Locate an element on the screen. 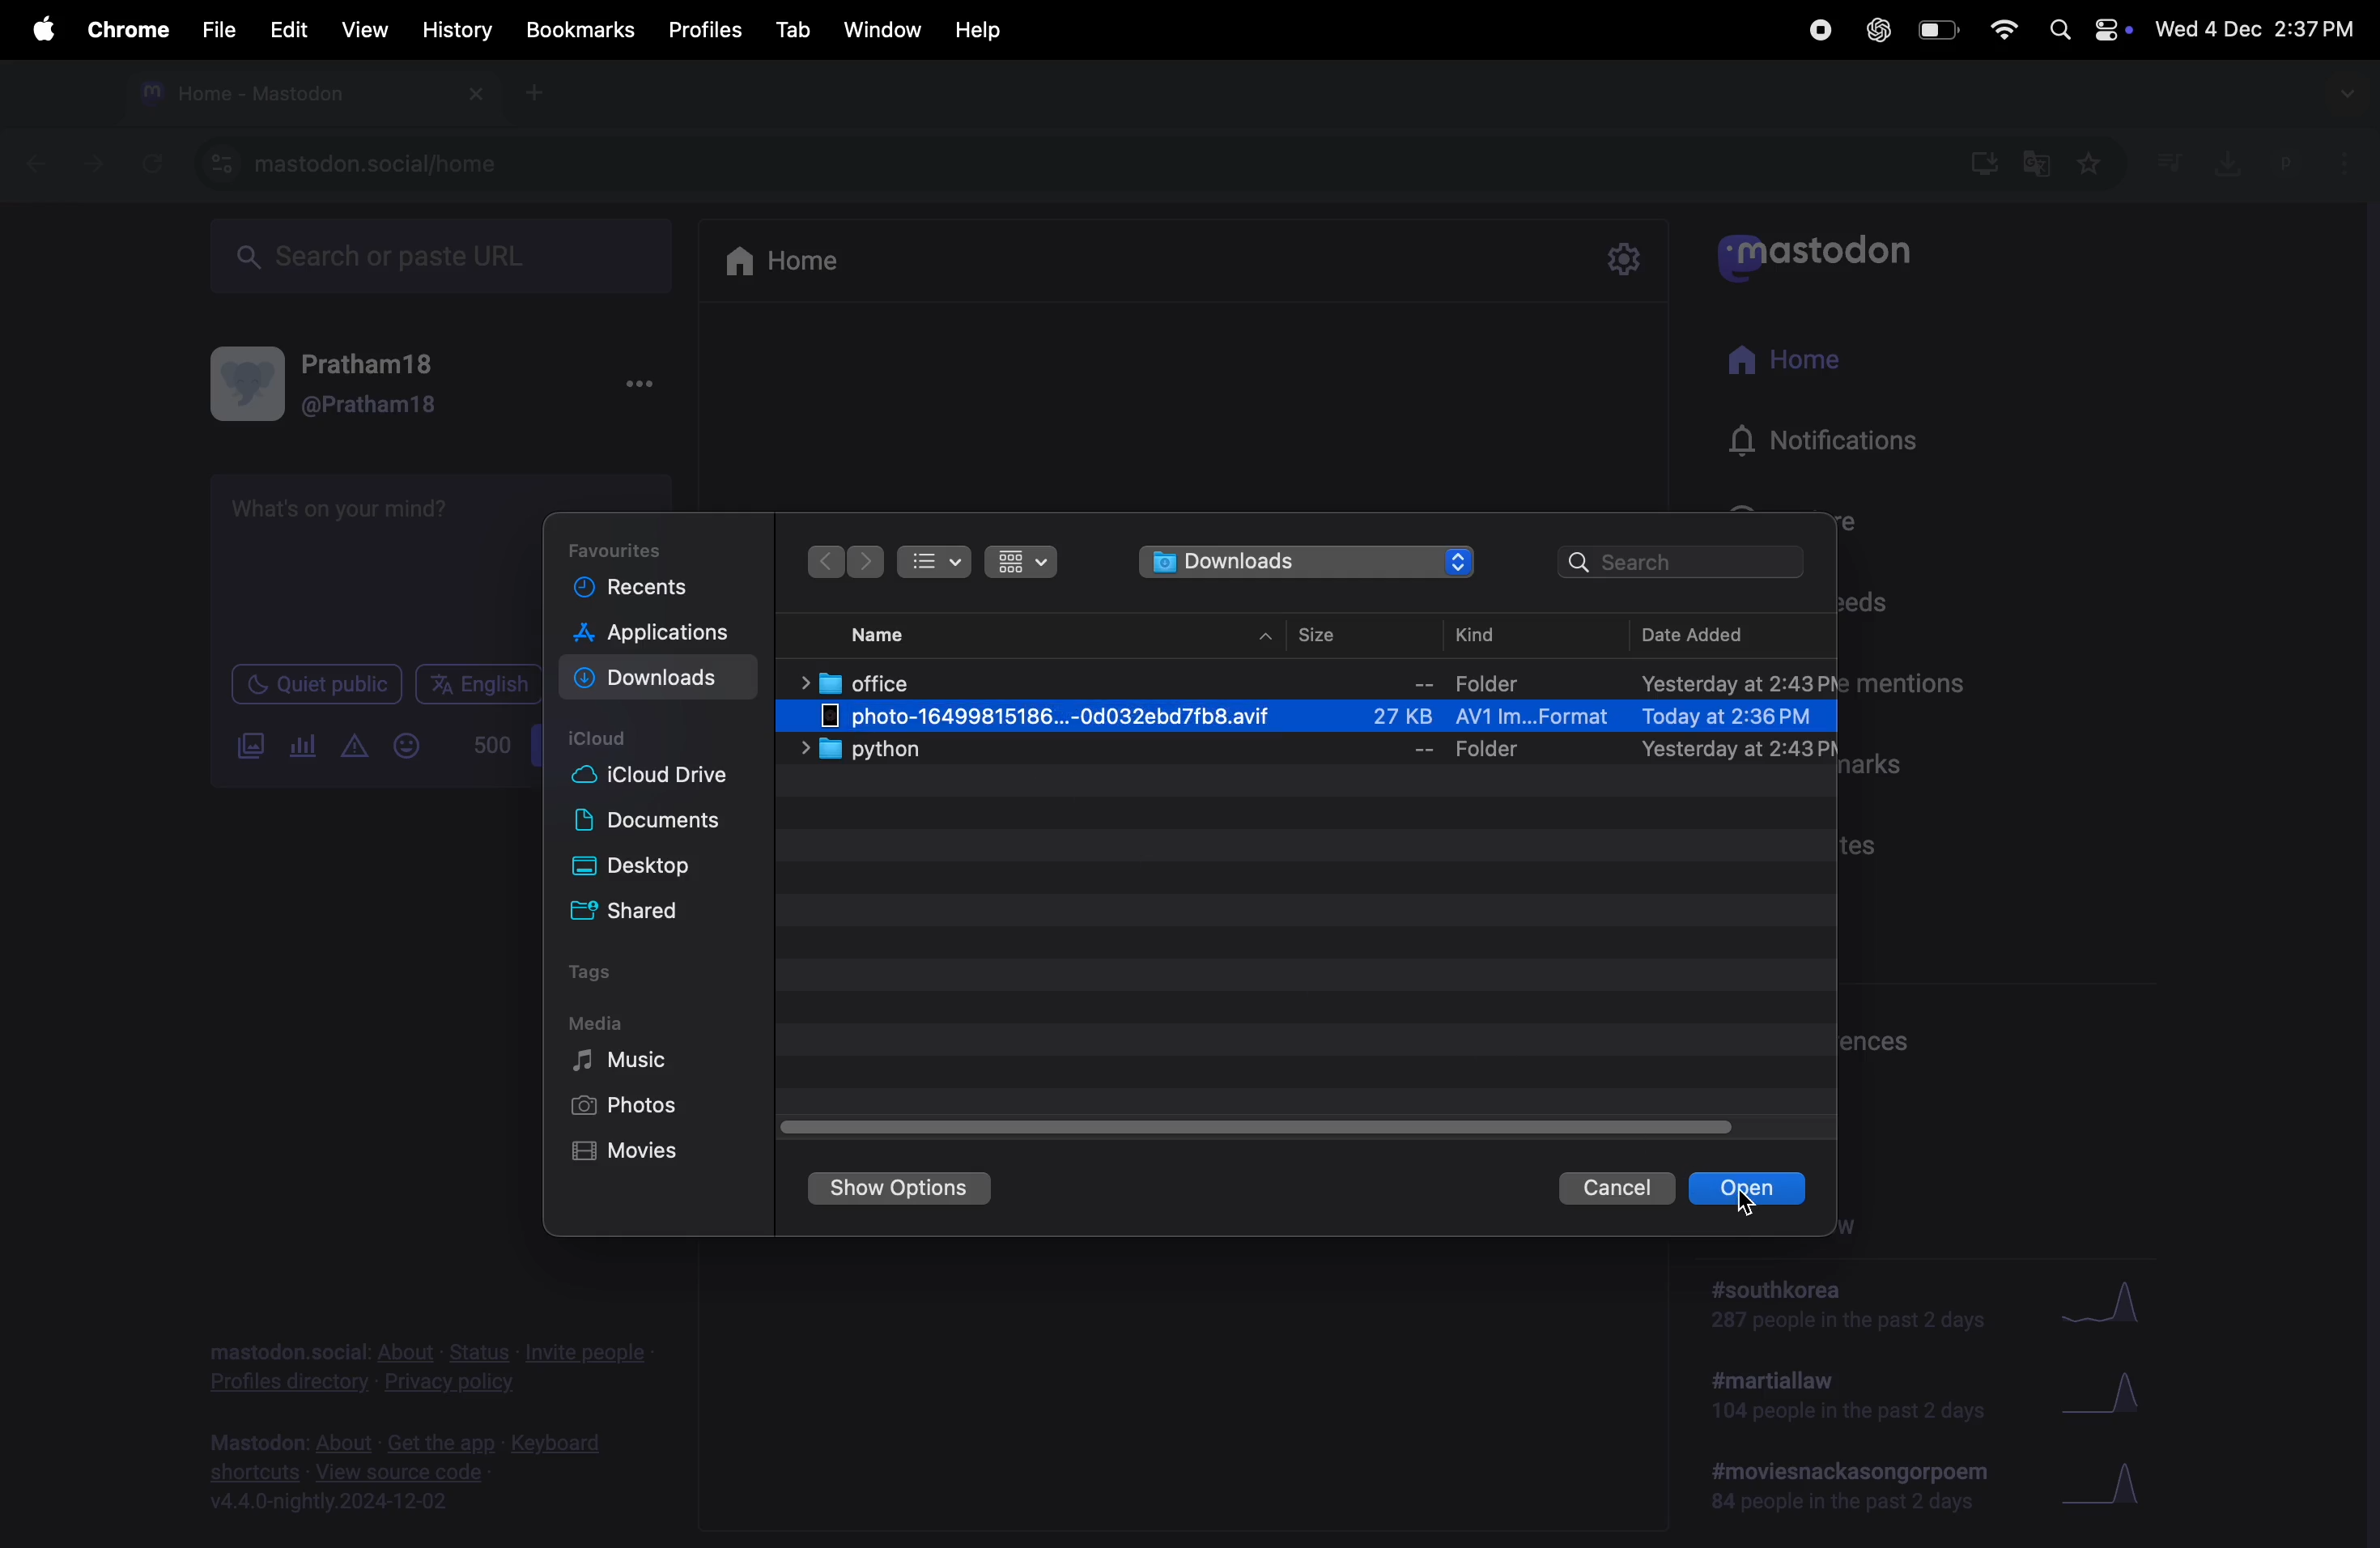 The width and height of the screenshot is (2380, 1548). image is located at coordinates (252, 747).